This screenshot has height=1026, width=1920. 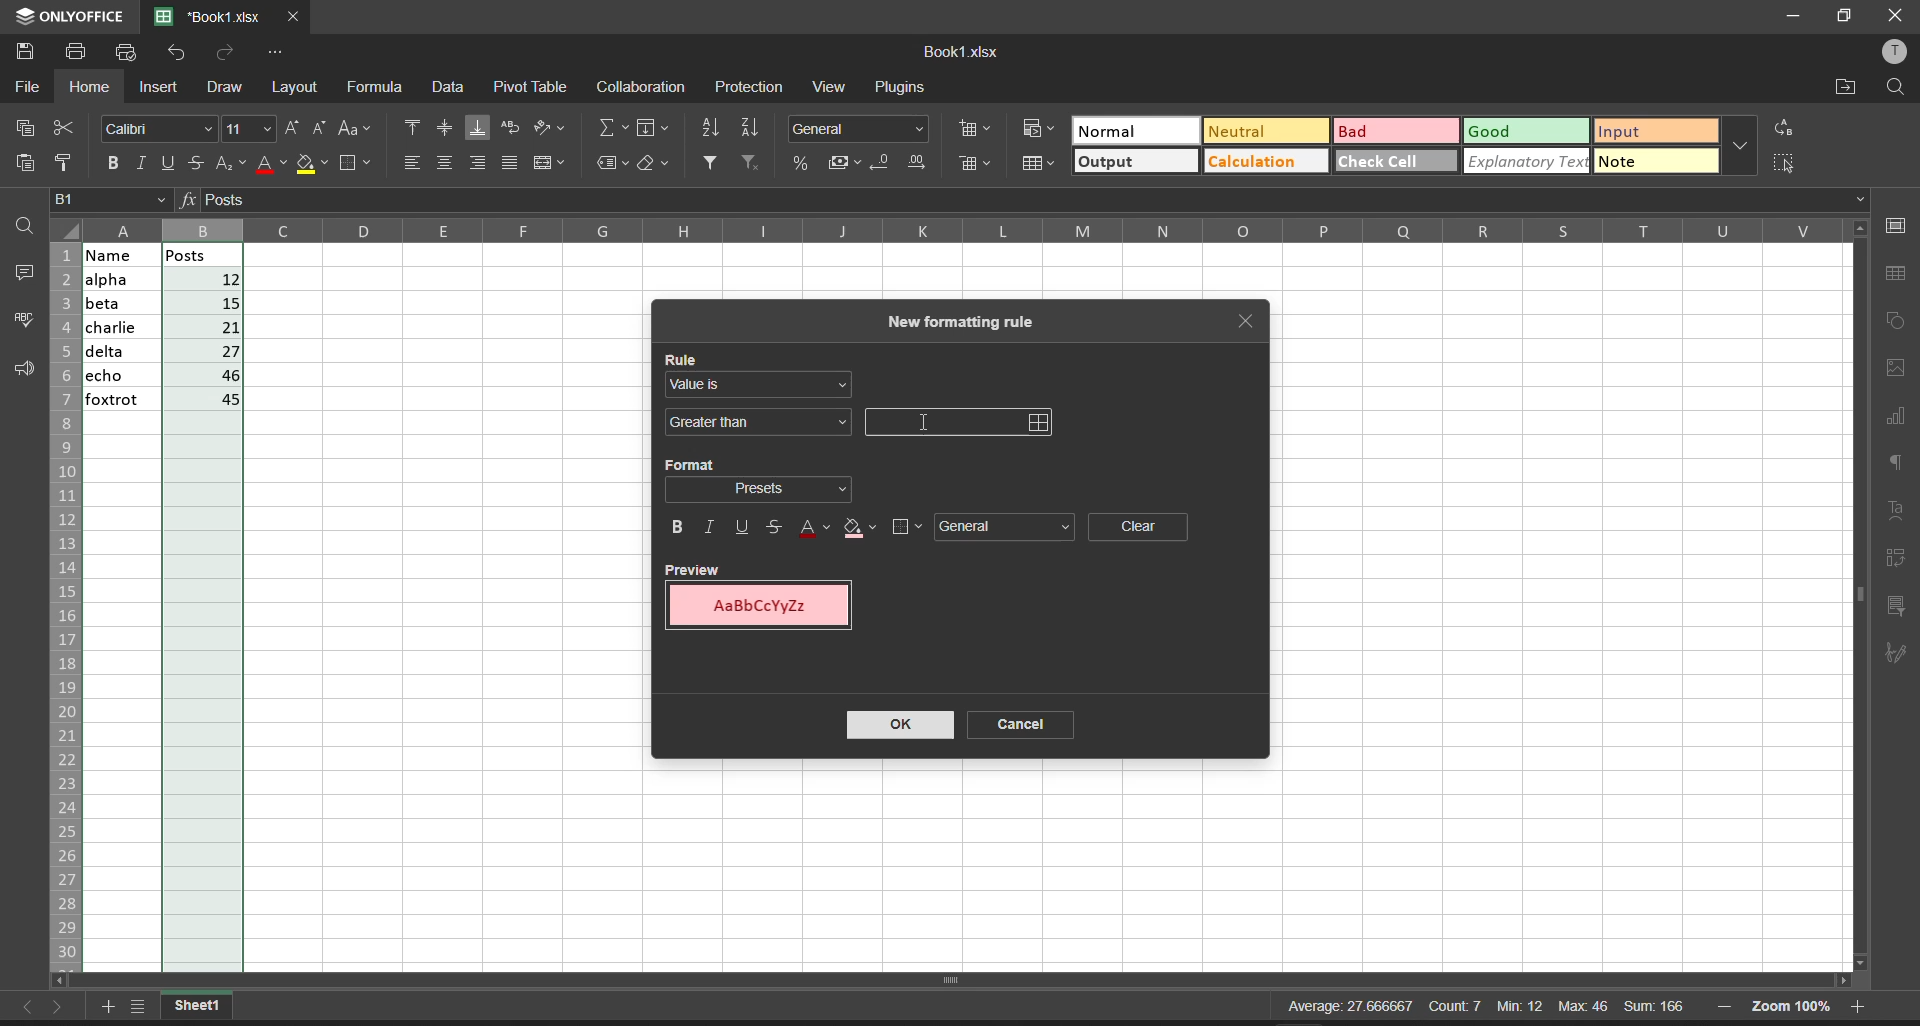 What do you see at coordinates (108, 166) in the screenshot?
I see `bold` at bounding box center [108, 166].